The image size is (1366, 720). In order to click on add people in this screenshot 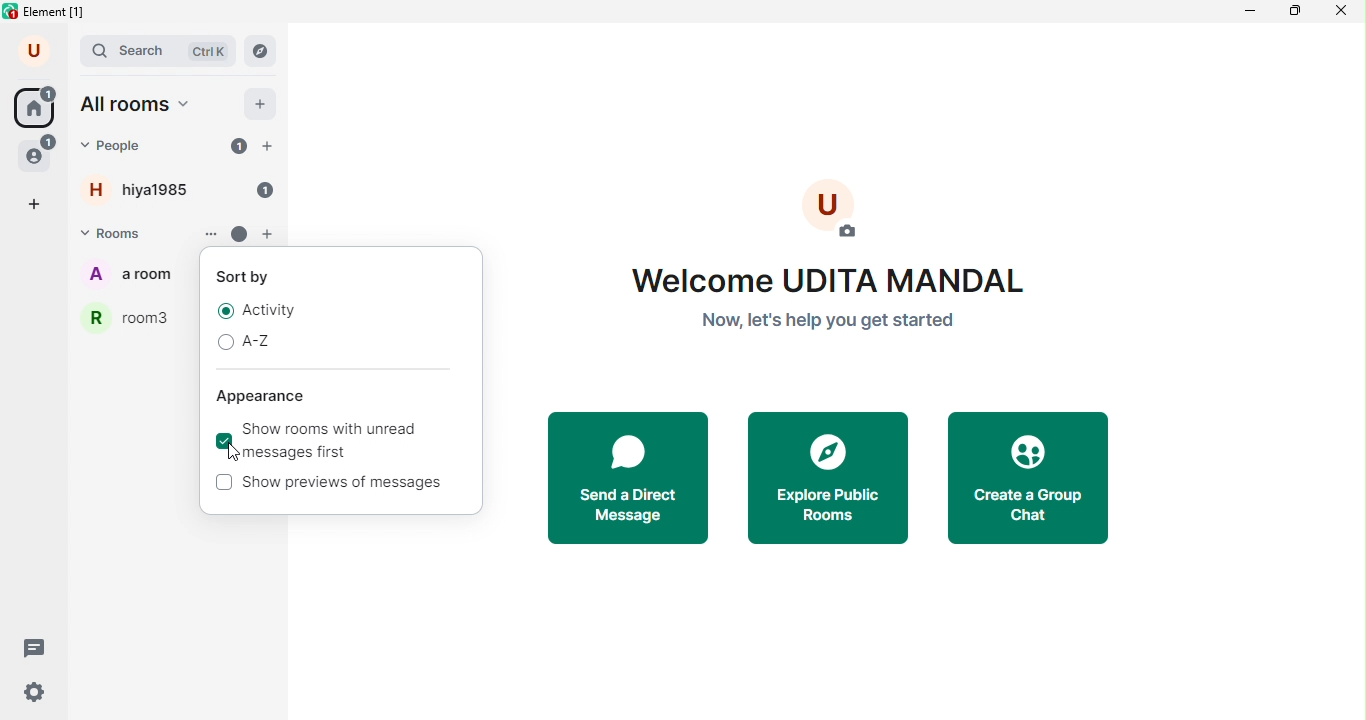, I will do `click(273, 147)`.